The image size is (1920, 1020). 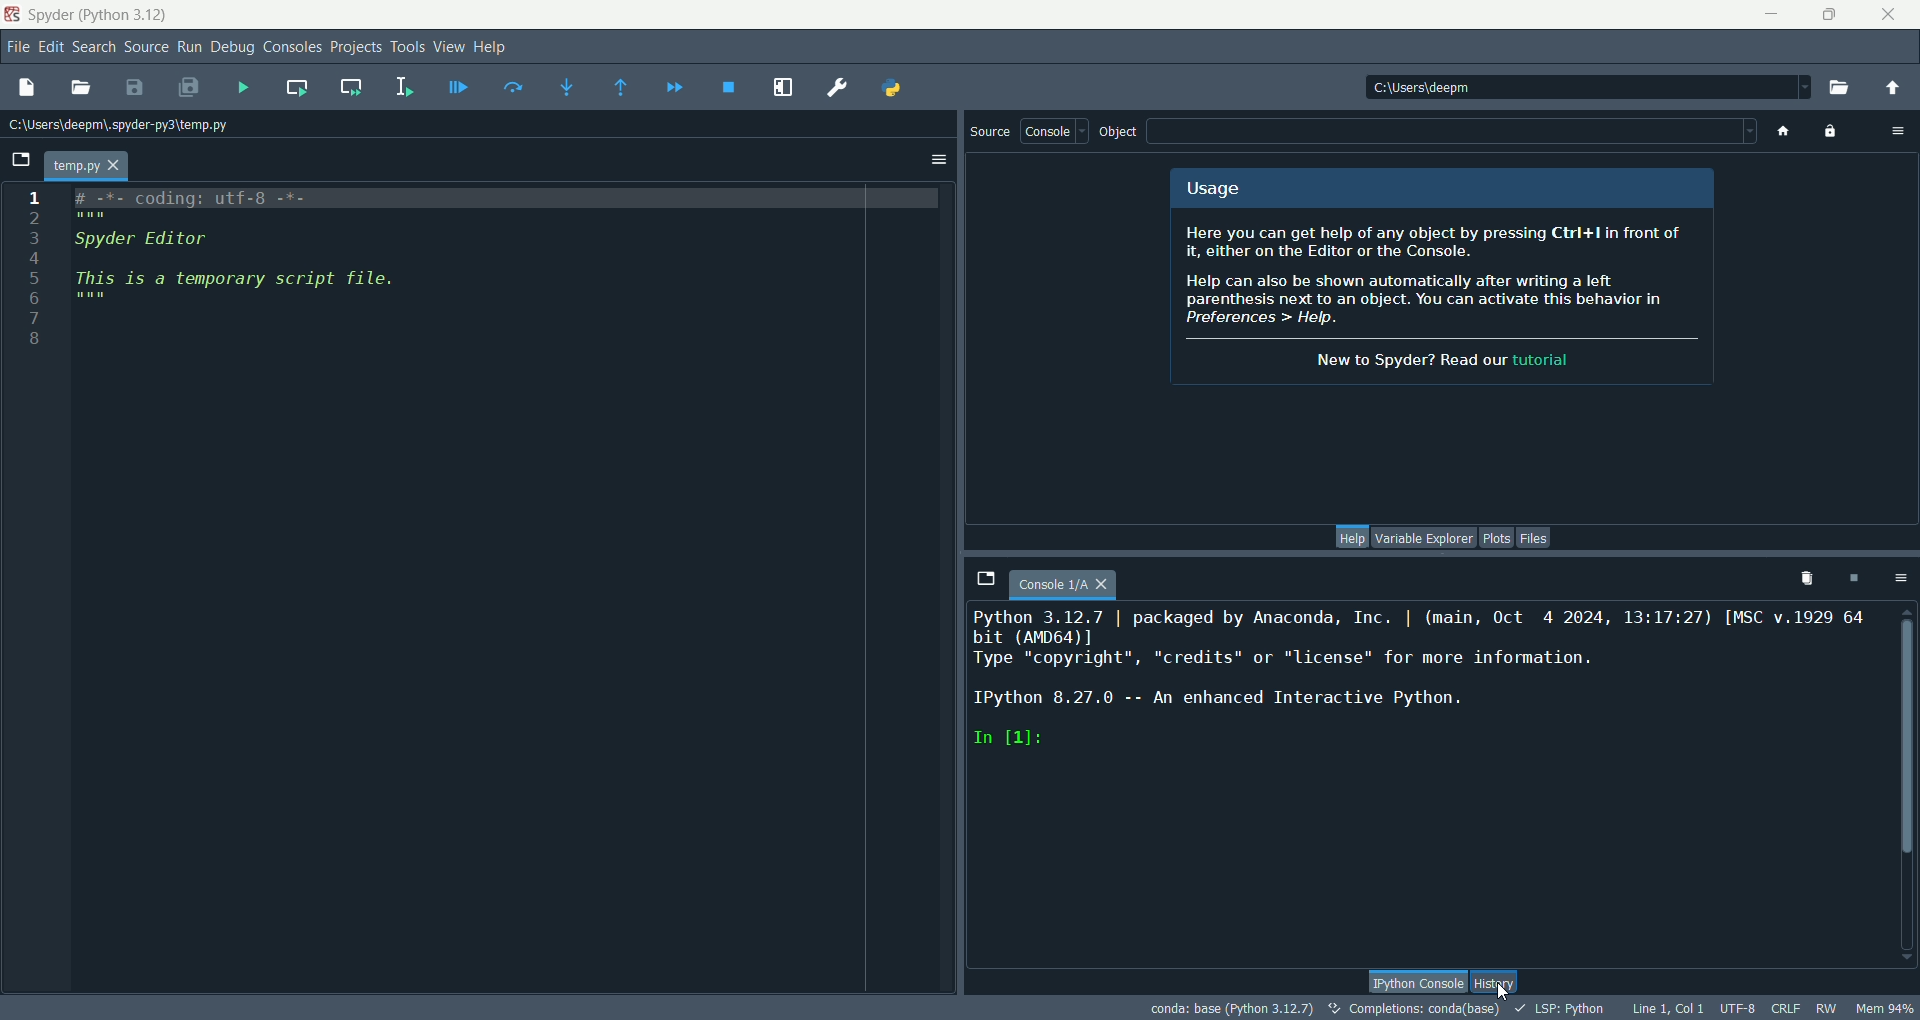 What do you see at coordinates (88, 166) in the screenshot?
I see `temp.py` at bounding box center [88, 166].